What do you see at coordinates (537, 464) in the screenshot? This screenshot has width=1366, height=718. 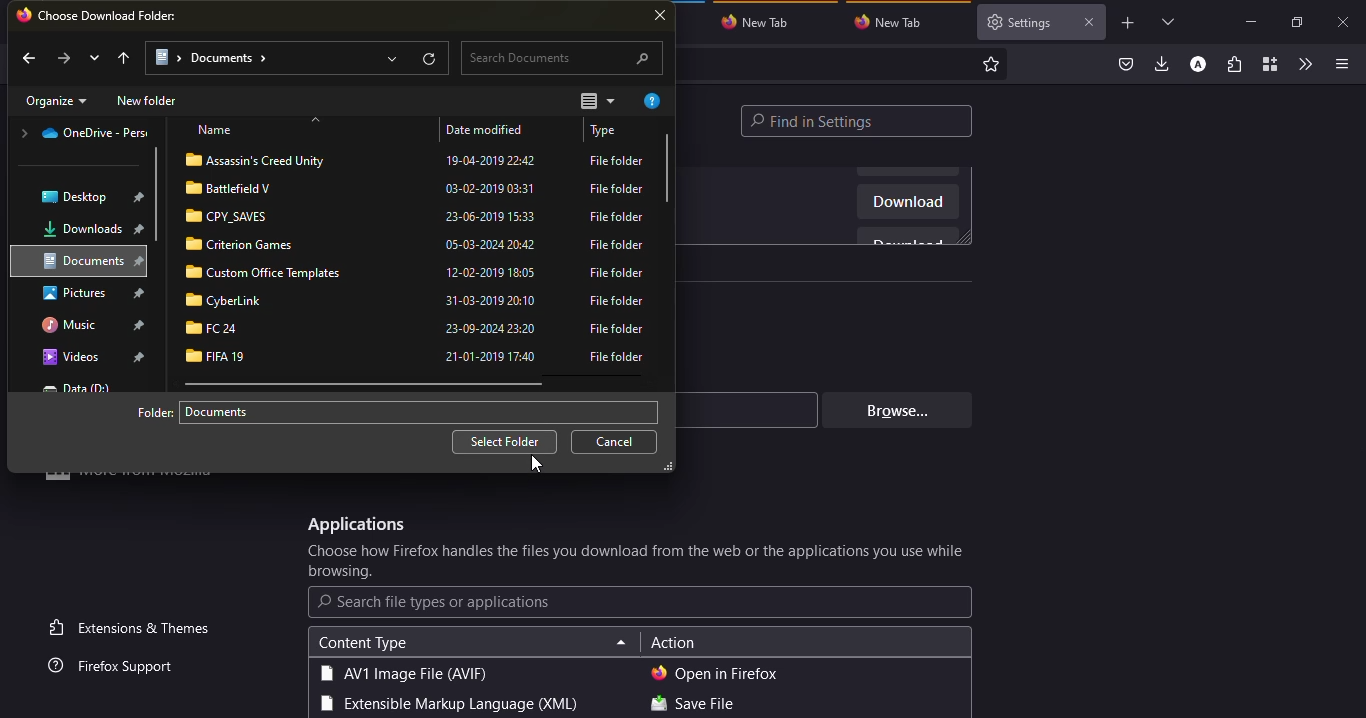 I see `cursor` at bounding box center [537, 464].